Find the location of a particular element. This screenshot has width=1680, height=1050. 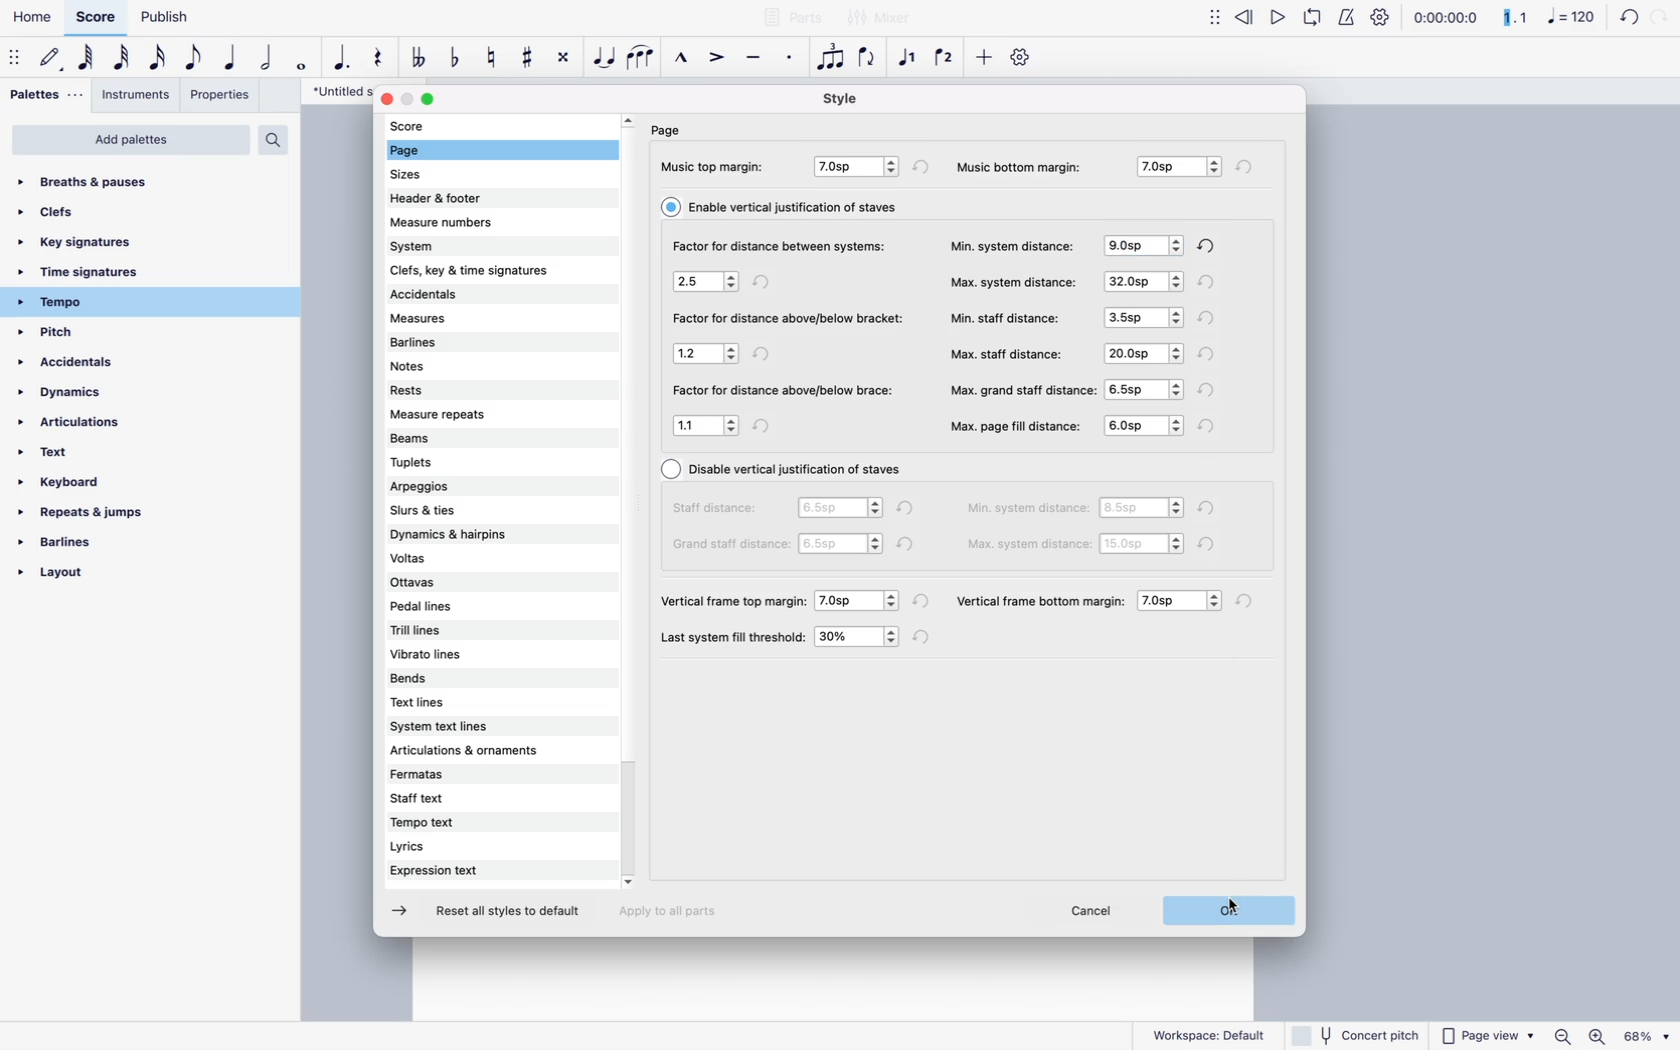

key signatures is located at coordinates (93, 242).